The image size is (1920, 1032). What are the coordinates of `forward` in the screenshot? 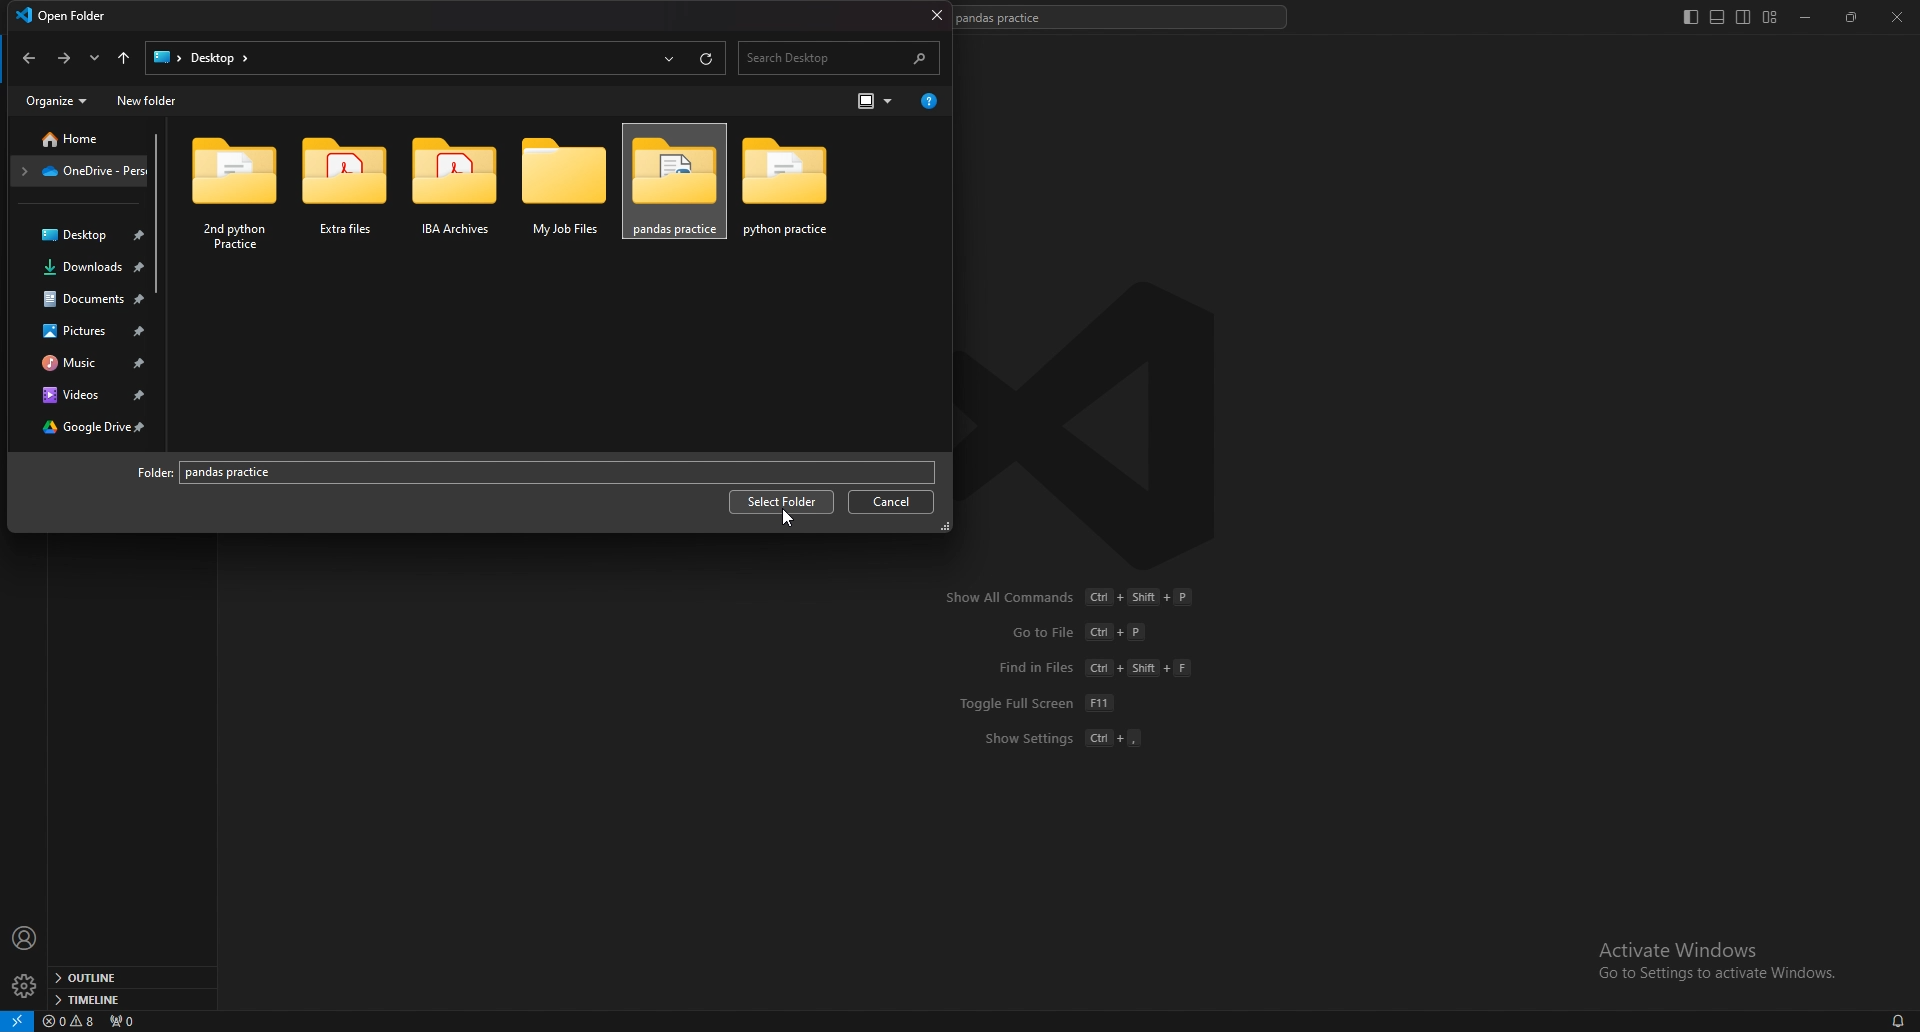 It's located at (63, 59).